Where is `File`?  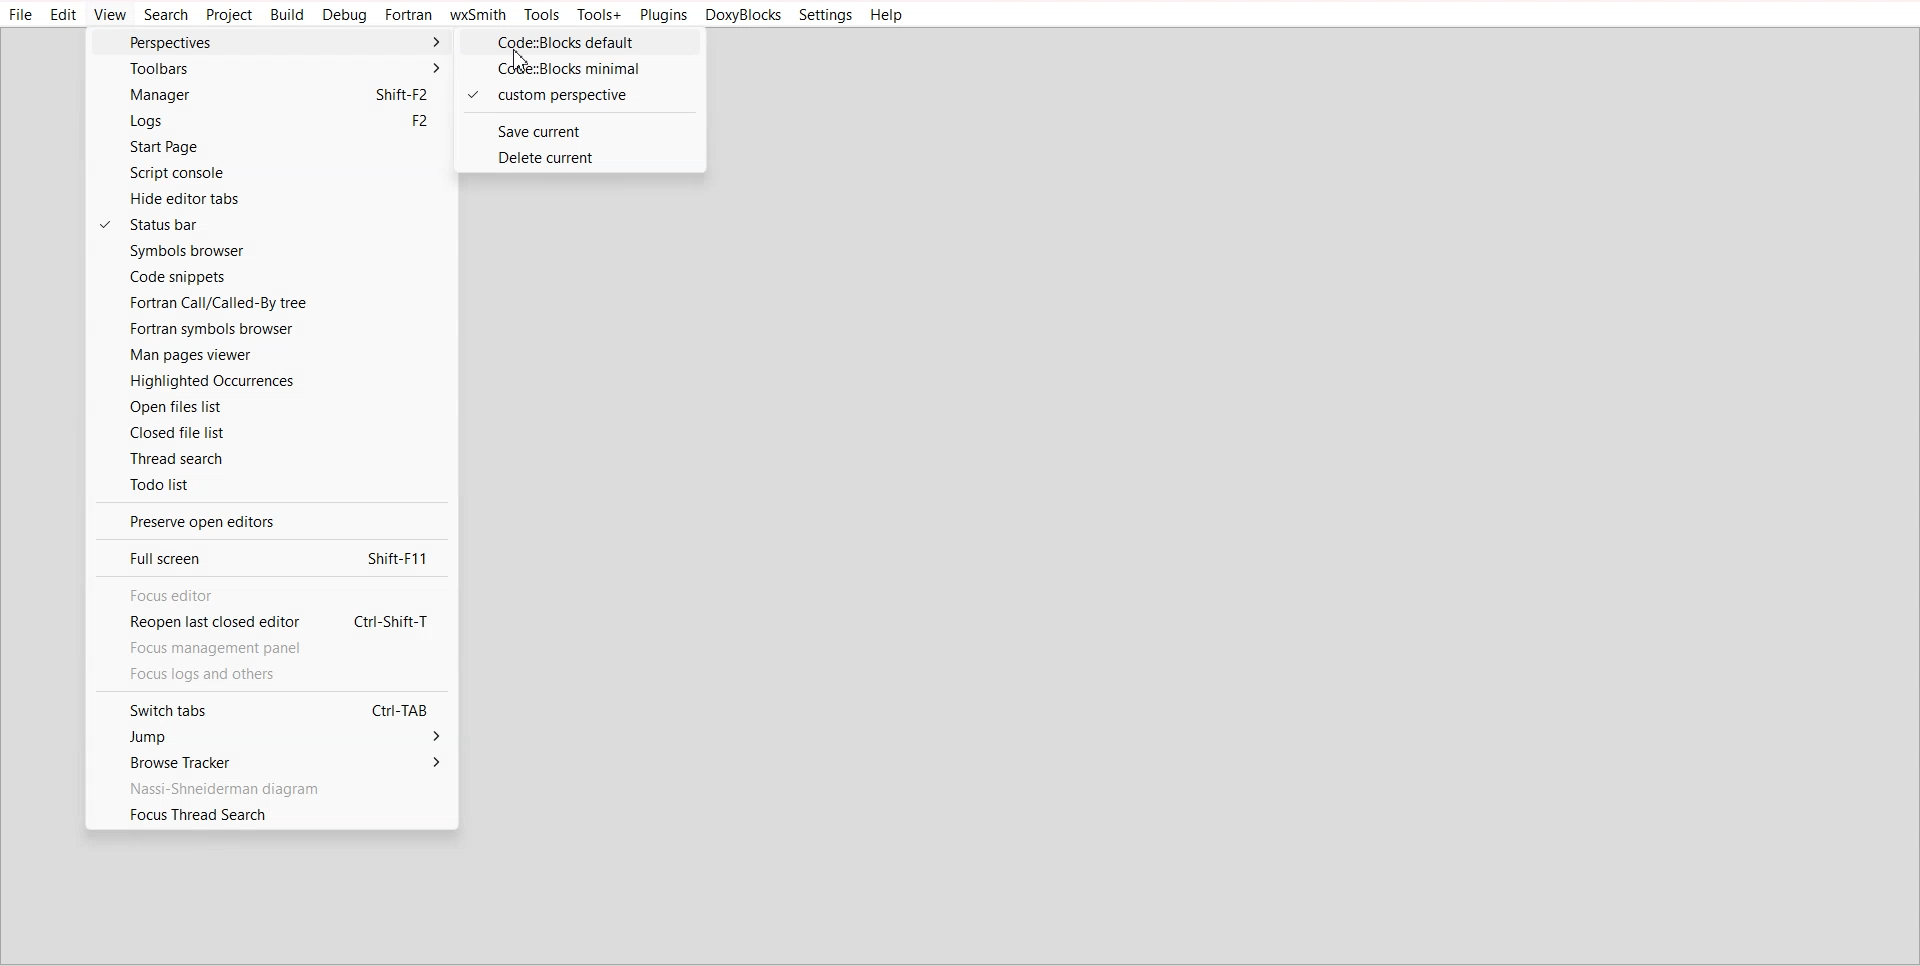
File is located at coordinates (22, 15).